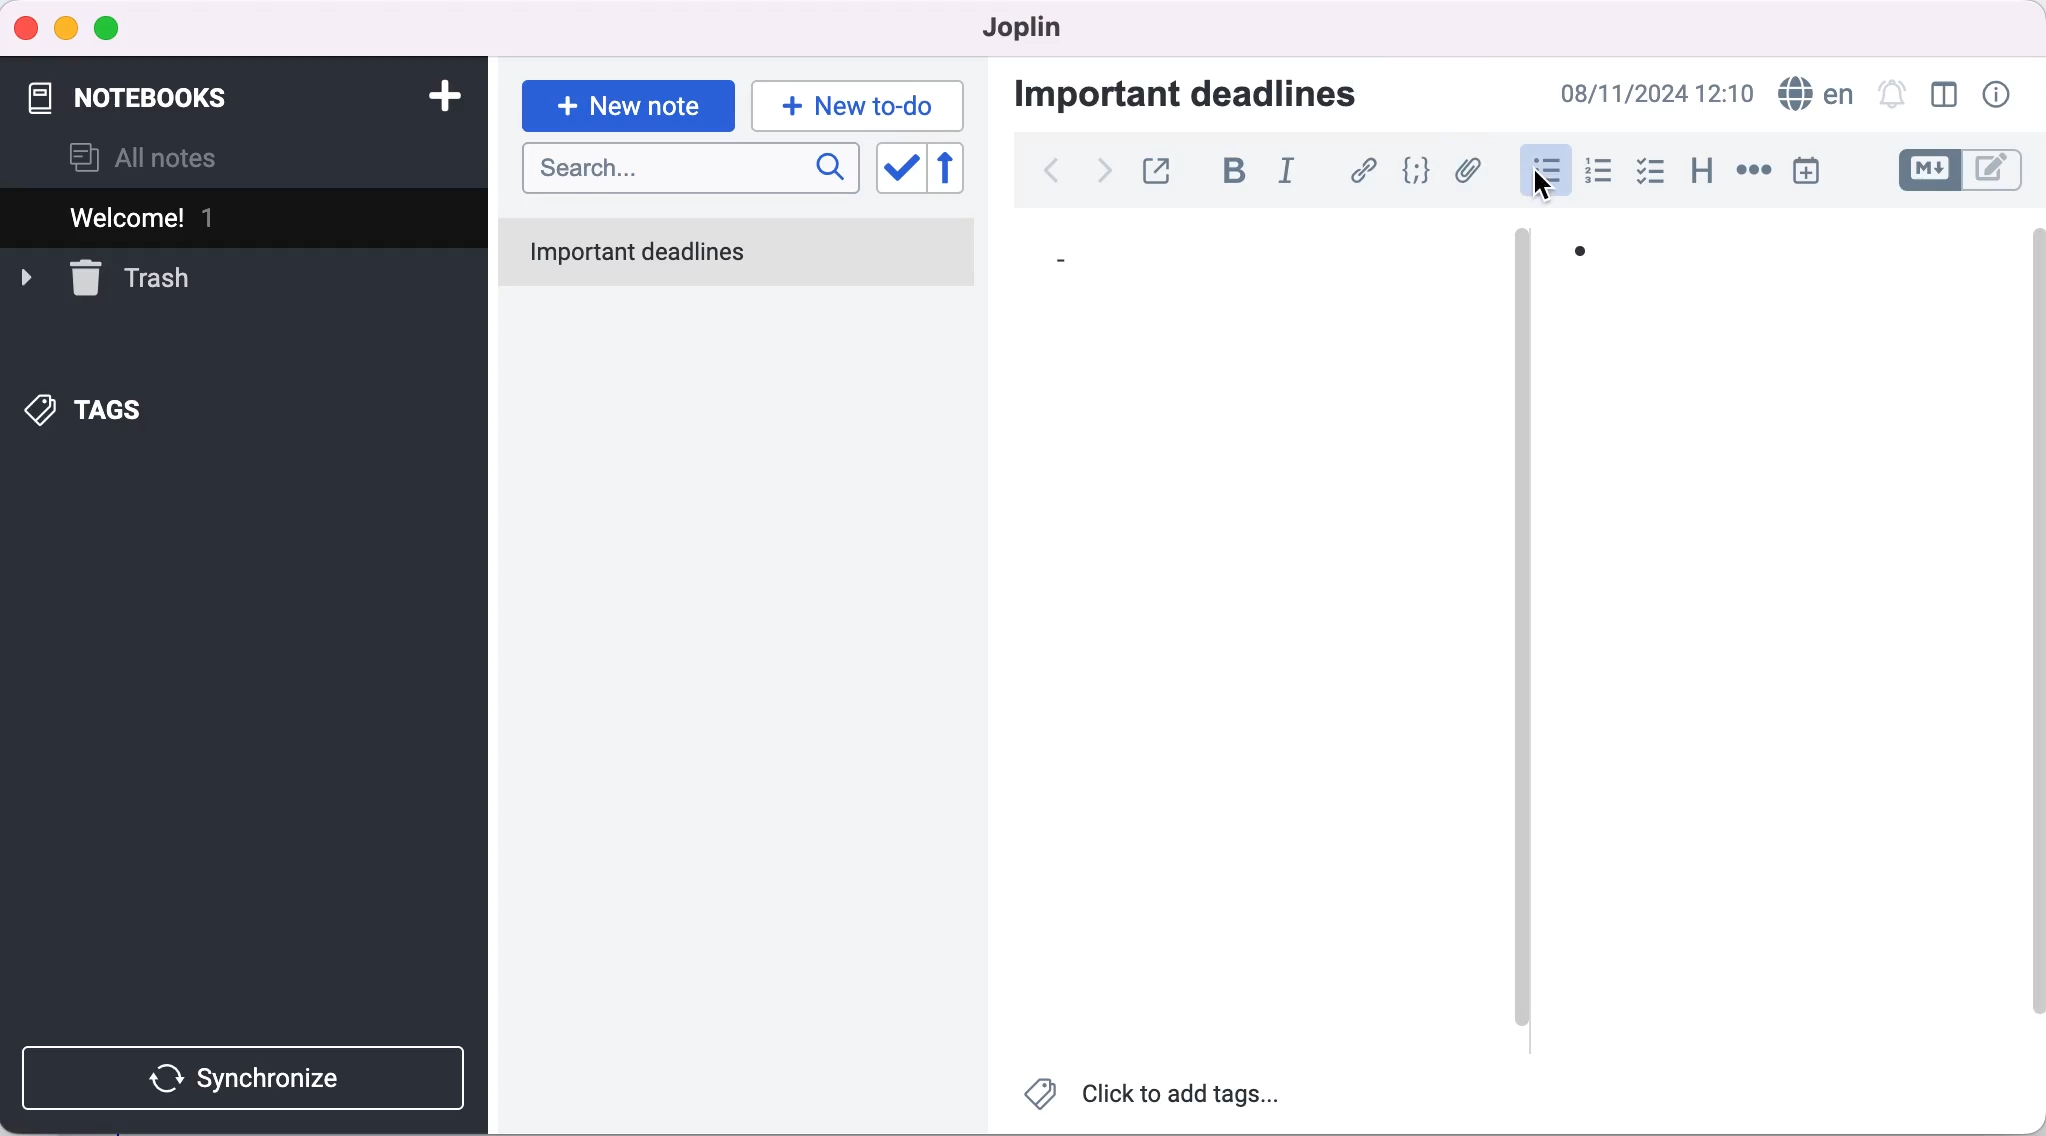 The image size is (2046, 1136). Describe the element at coordinates (2003, 97) in the screenshot. I see `note properties` at that location.